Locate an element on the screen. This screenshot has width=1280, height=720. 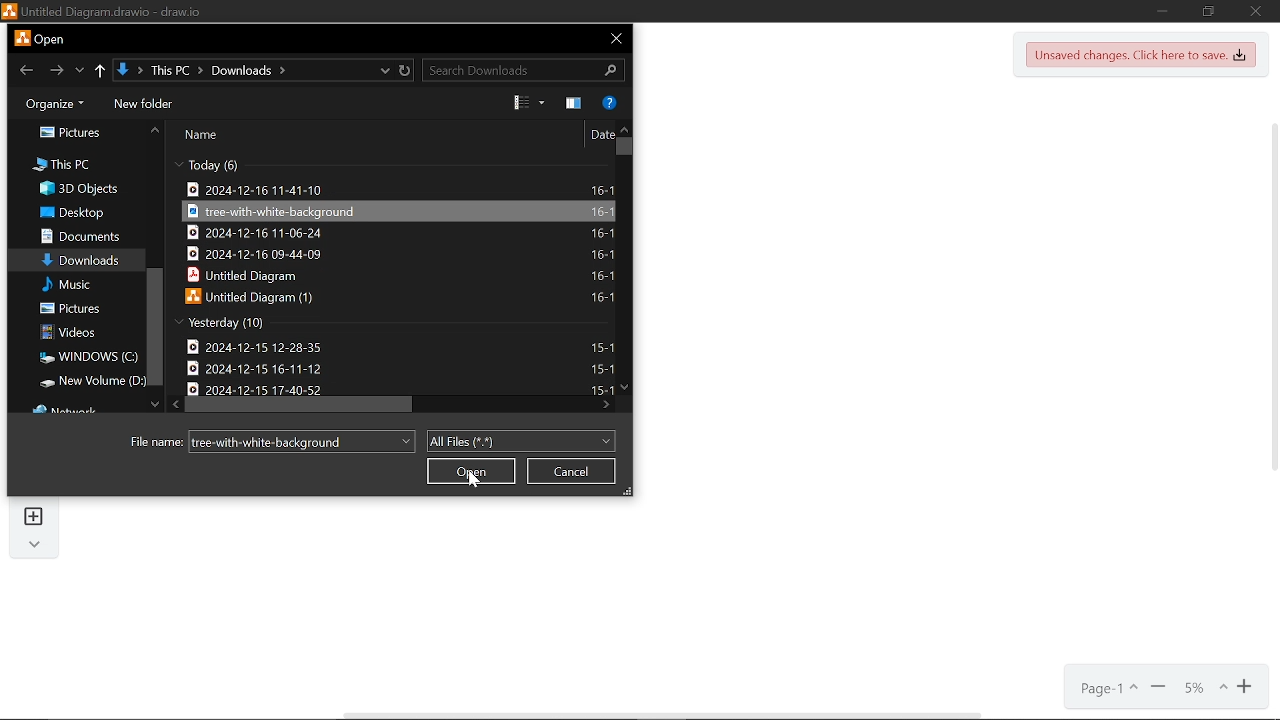
Current location path is located at coordinates (202, 71).